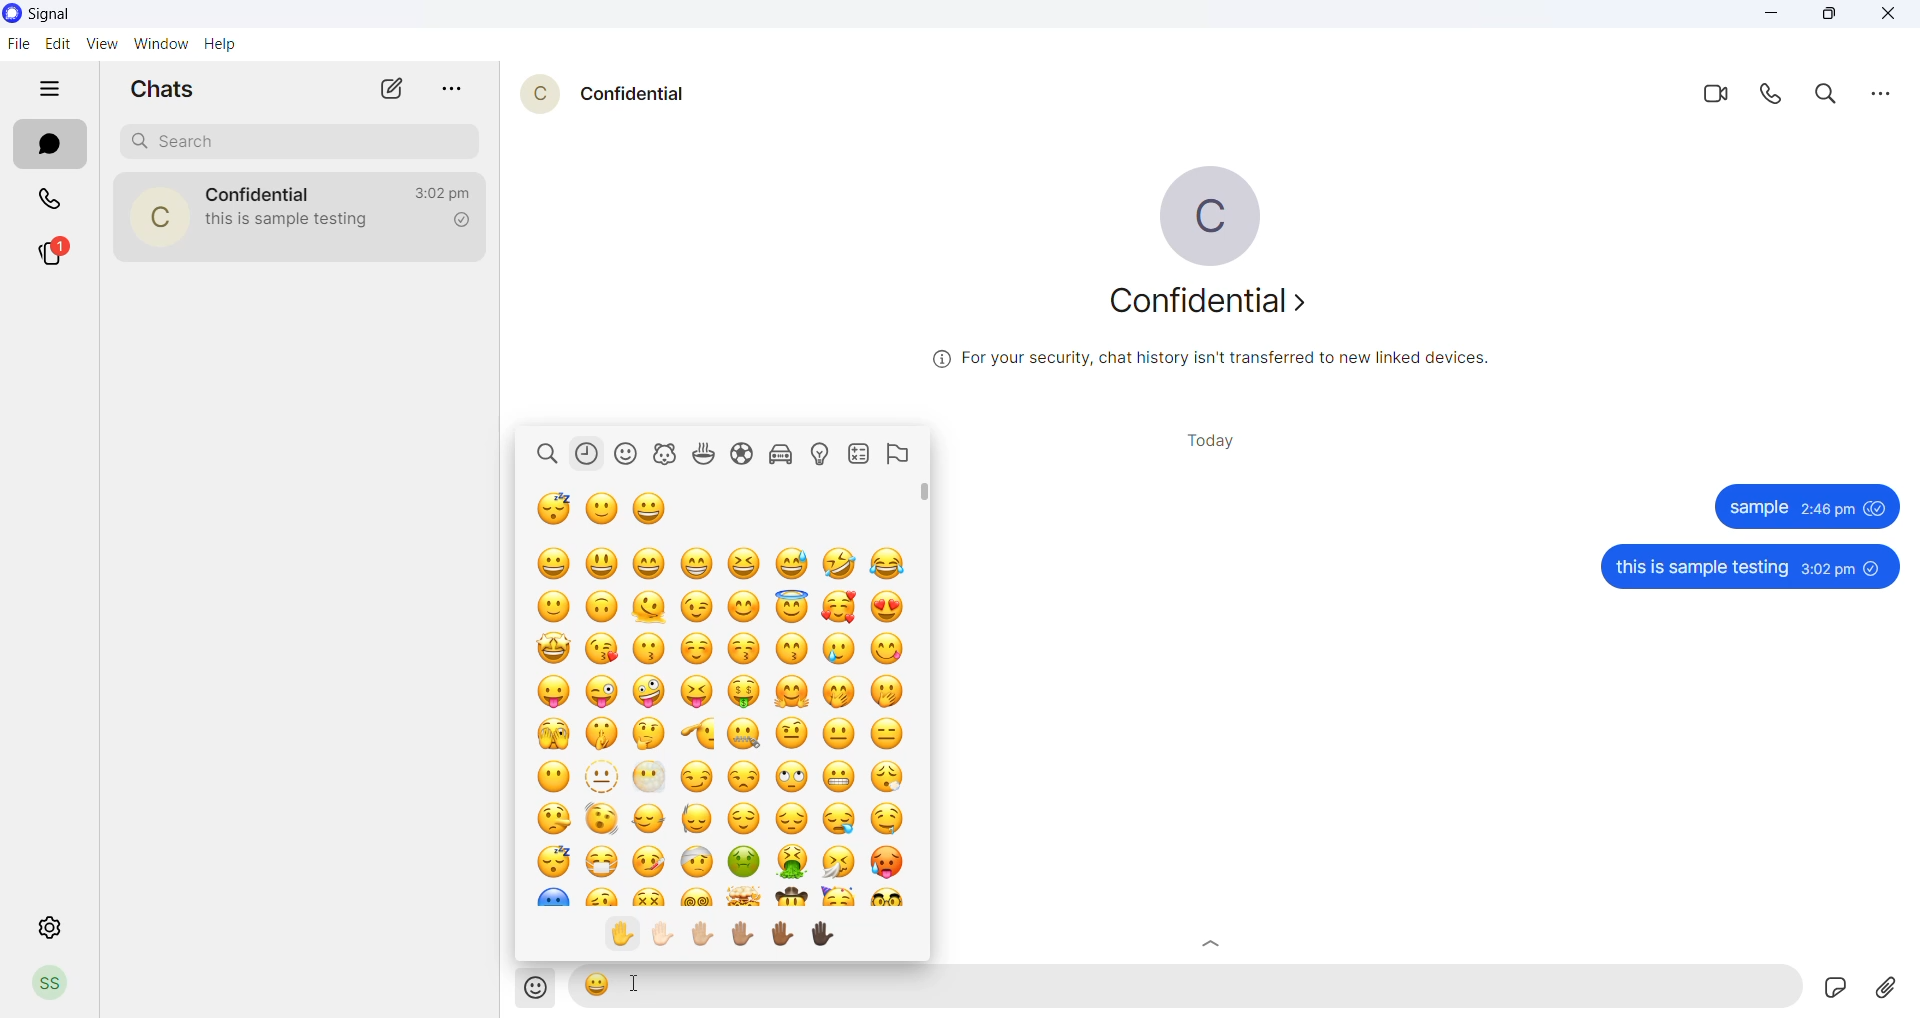 This screenshot has width=1920, height=1018. I want to click on emojis, so click(718, 719).